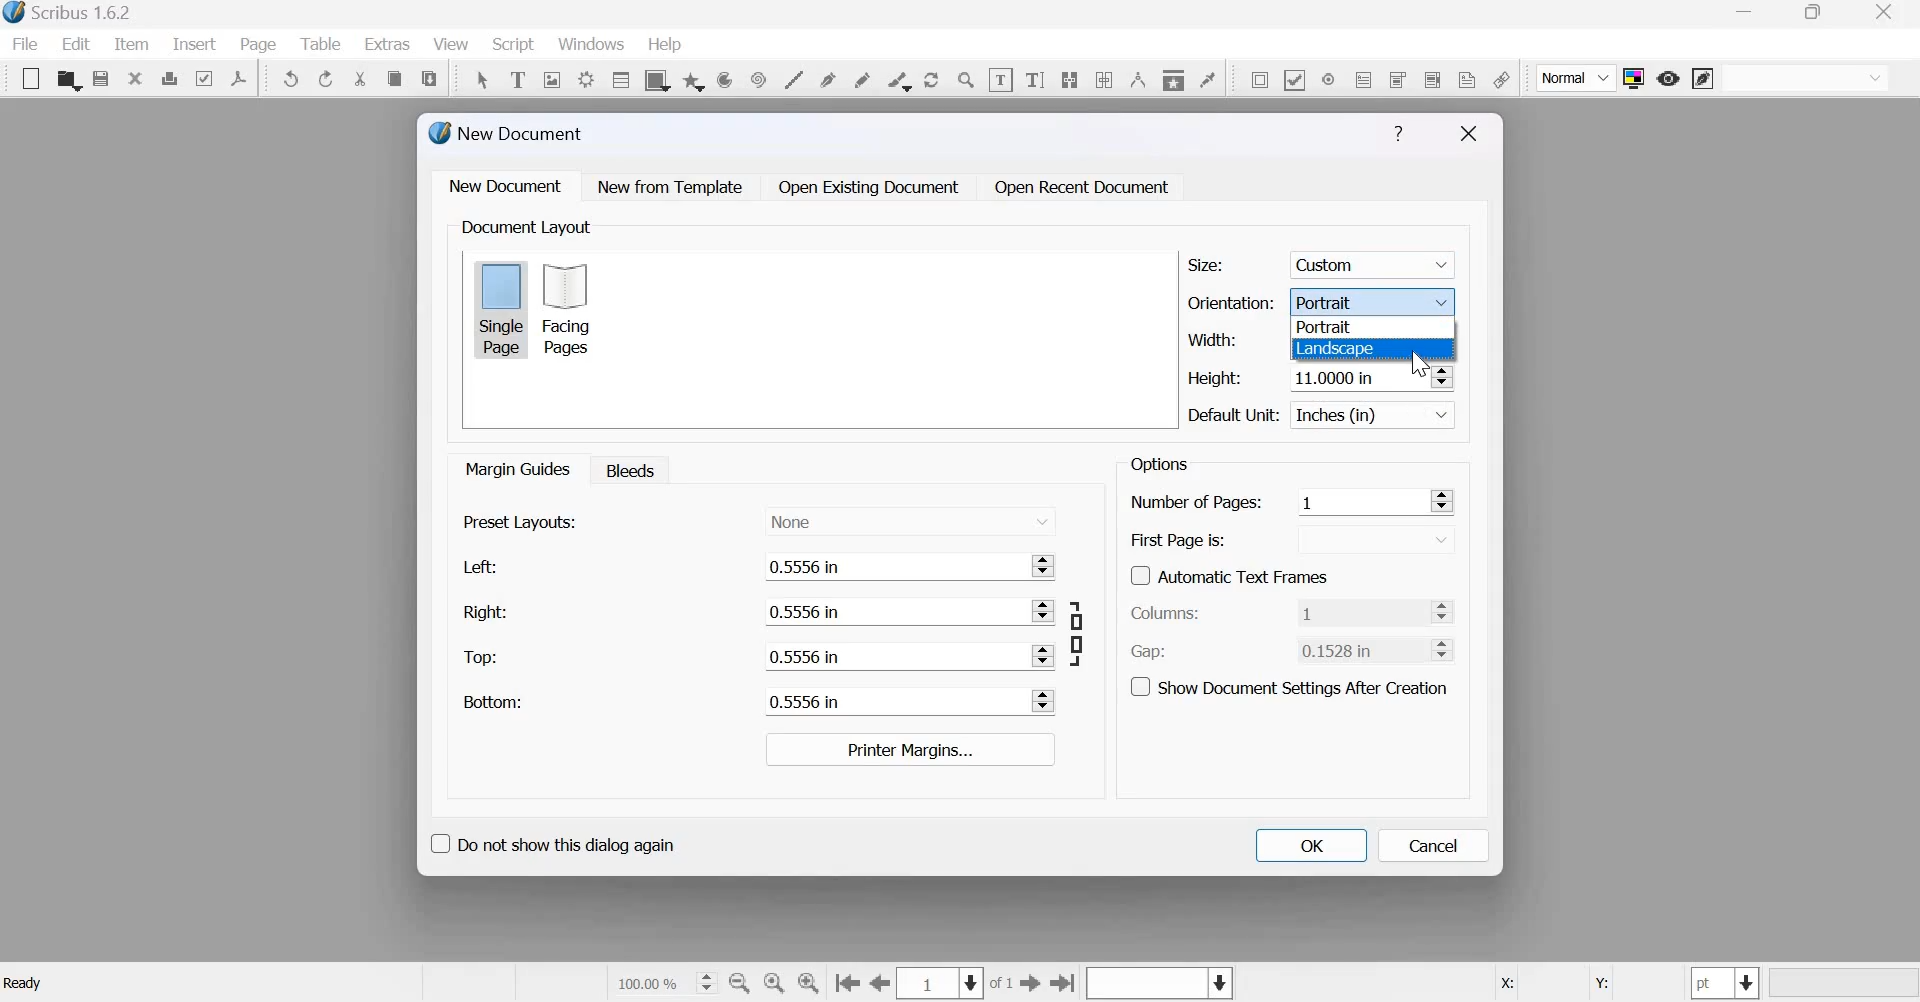 This screenshot has height=1002, width=1920. Describe the element at coordinates (1289, 685) in the screenshot. I see `Show document settings after creation` at that location.